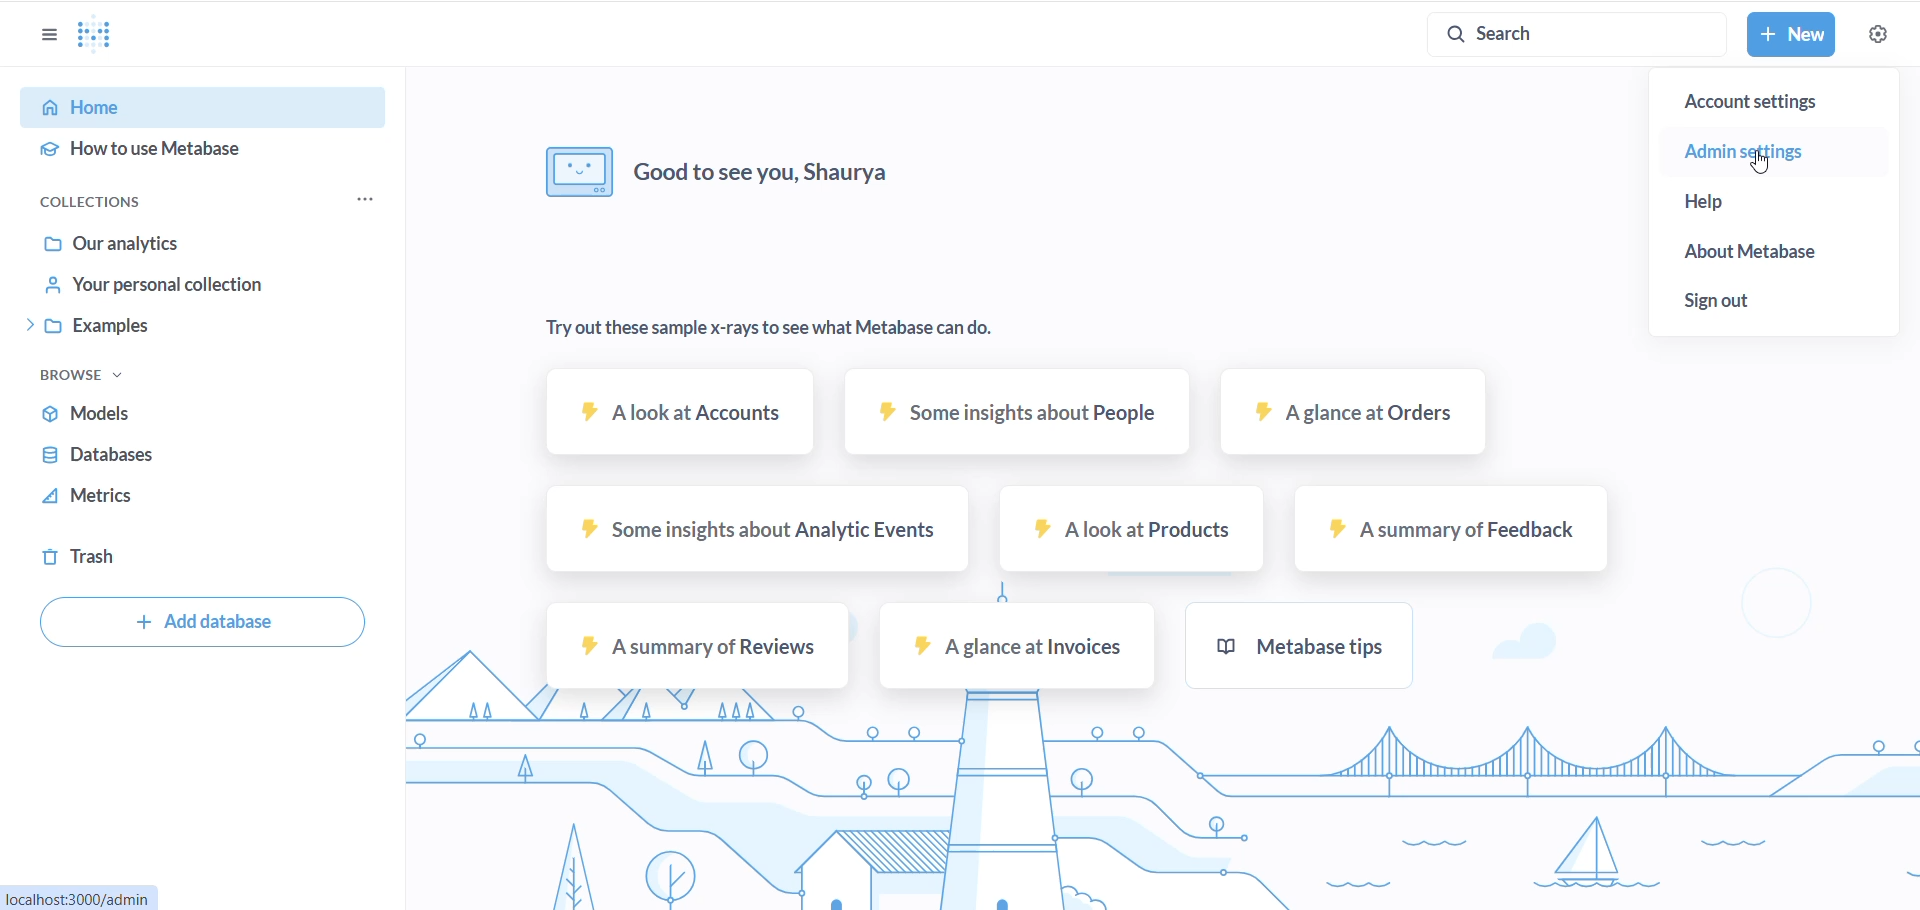 This screenshot has width=1920, height=910. I want to click on COLLECTION OPTIONS, so click(359, 199).